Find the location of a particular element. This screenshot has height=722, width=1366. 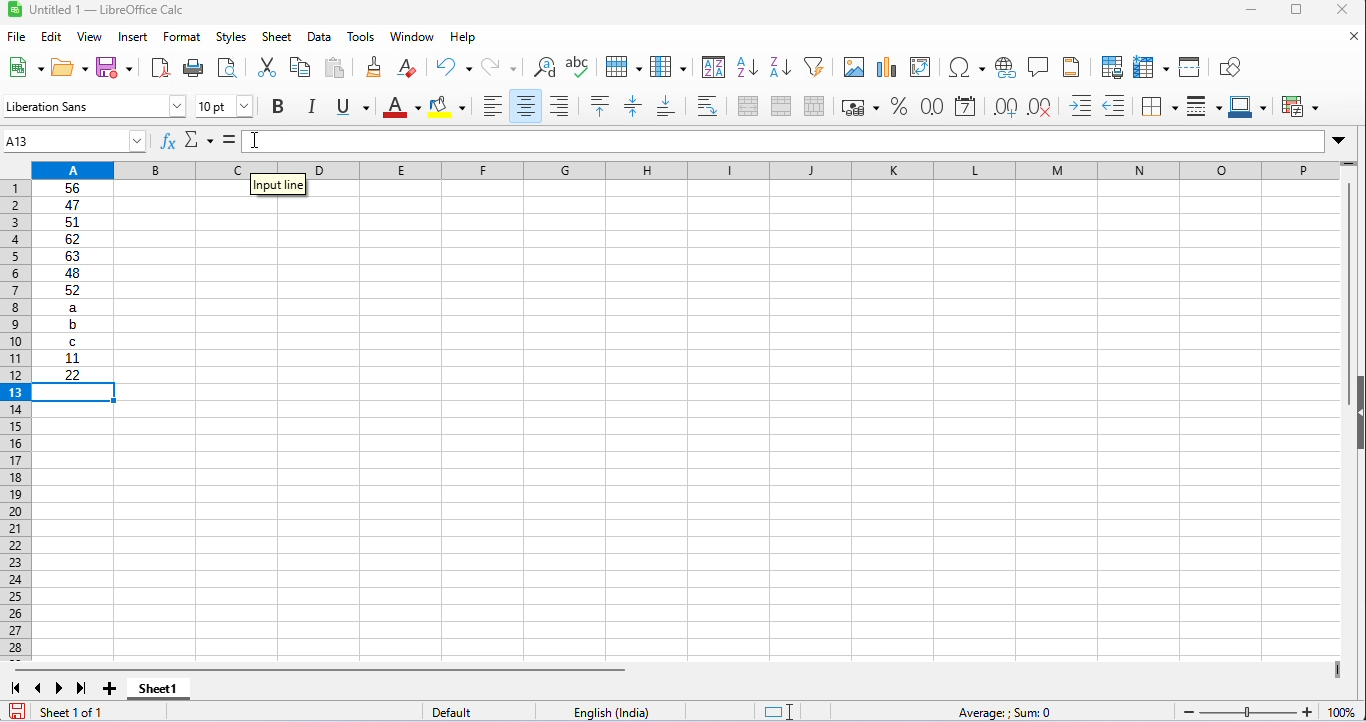

48 is located at coordinates (72, 273).